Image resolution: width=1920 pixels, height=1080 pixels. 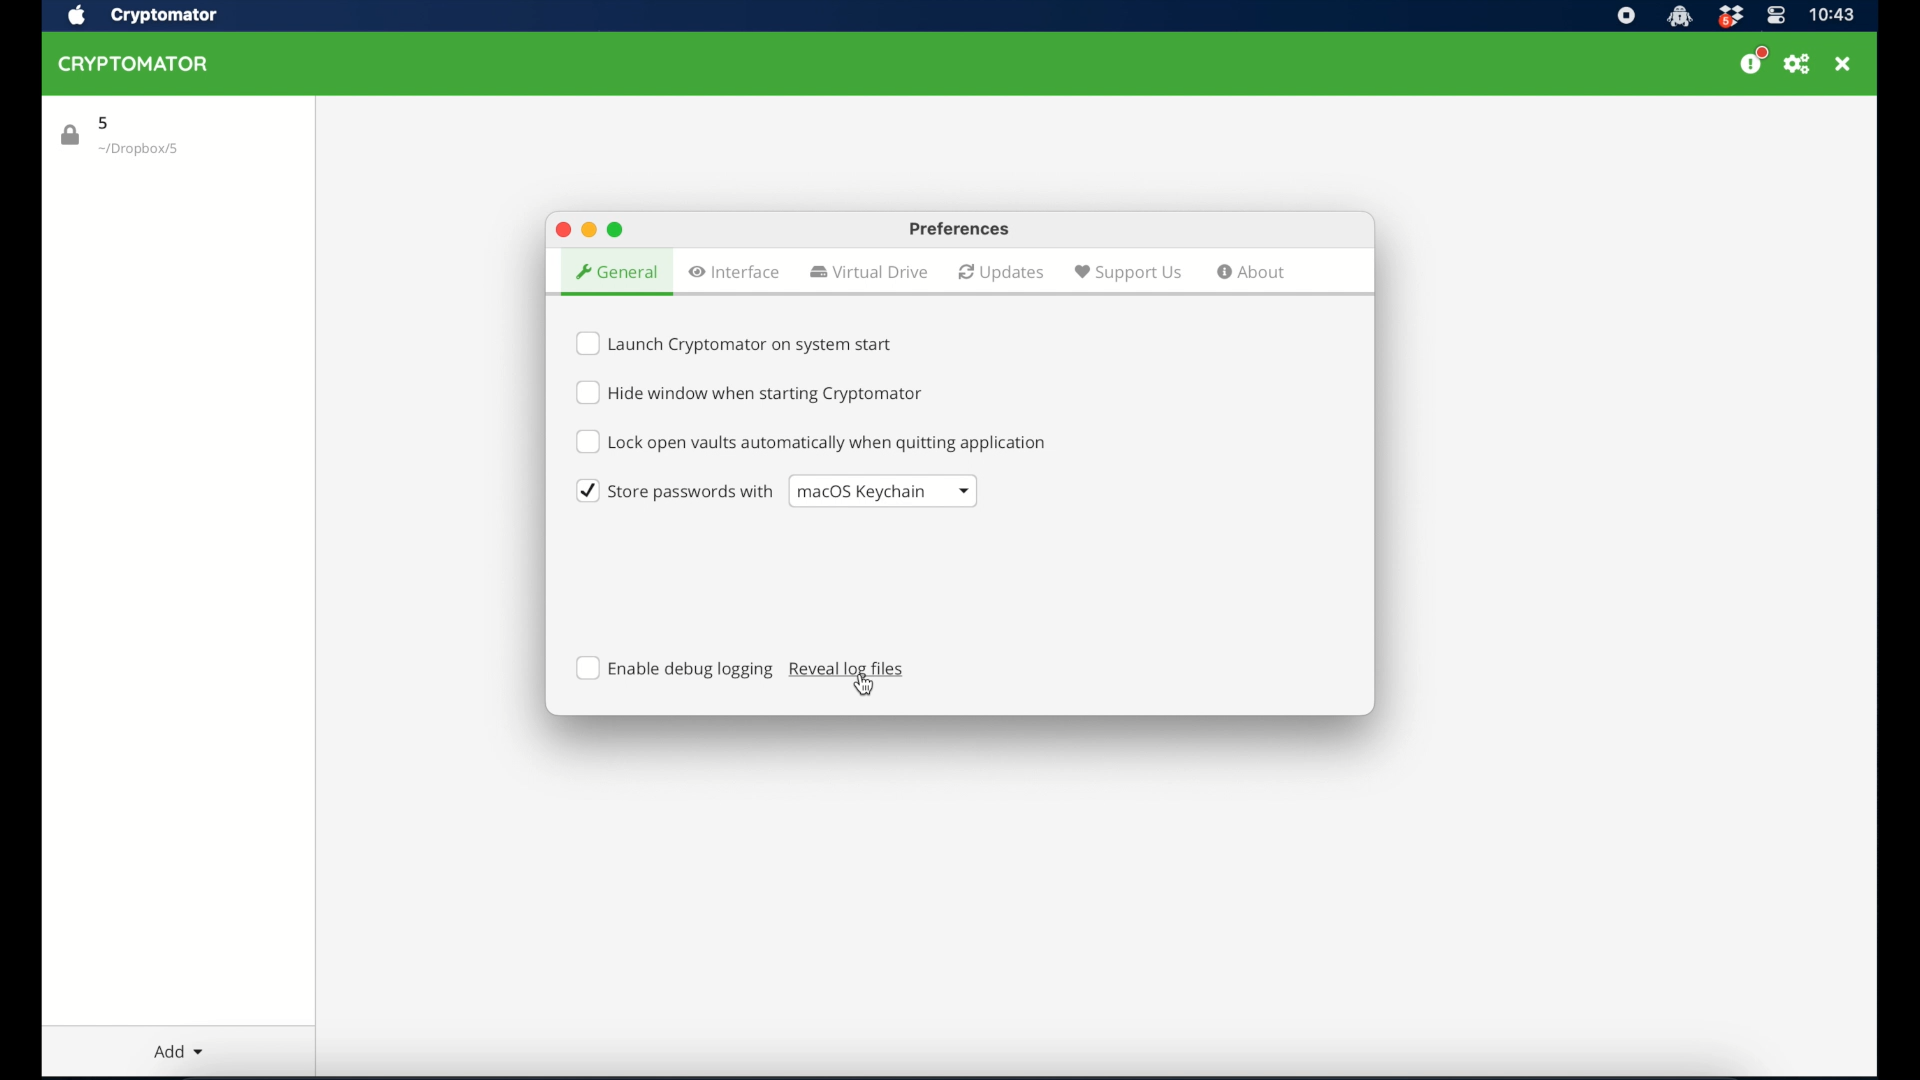 What do you see at coordinates (1679, 17) in the screenshot?
I see `cryptomator icon` at bounding box center [1679, 17].